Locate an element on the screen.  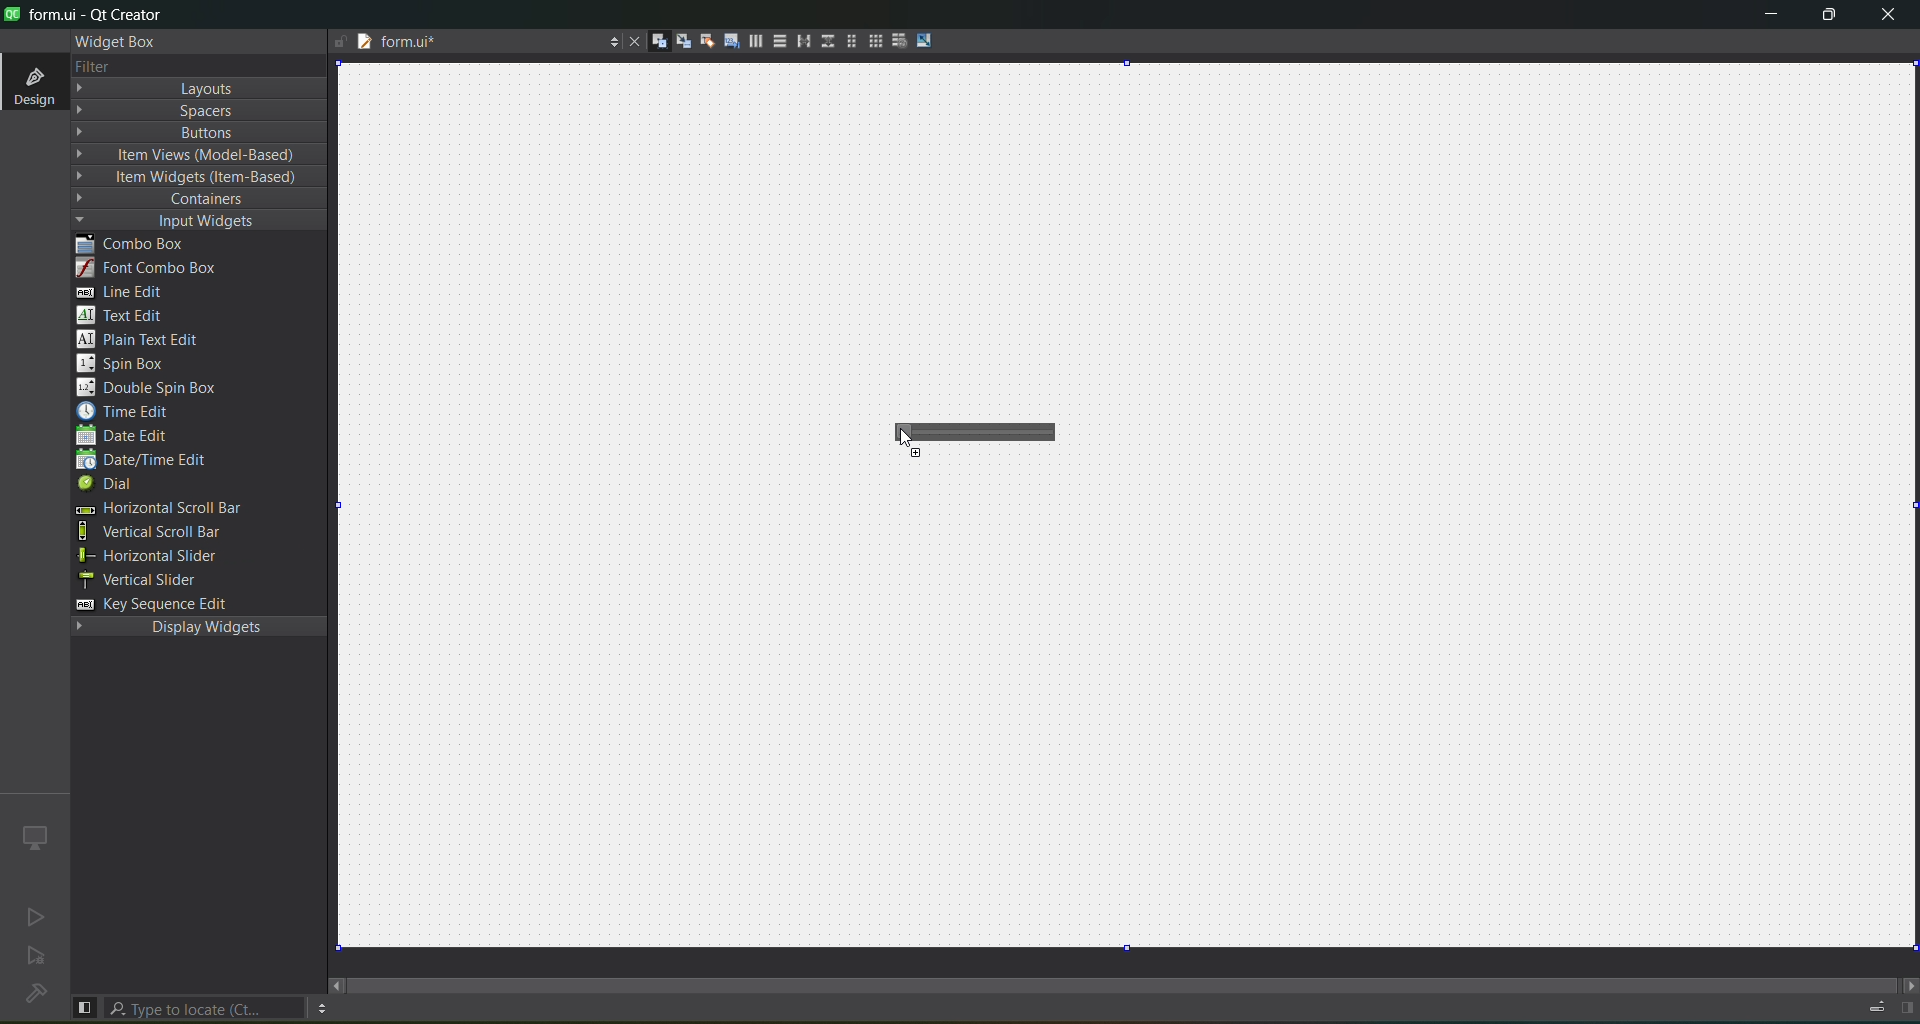
item widget is located at coordinates (190, 177).